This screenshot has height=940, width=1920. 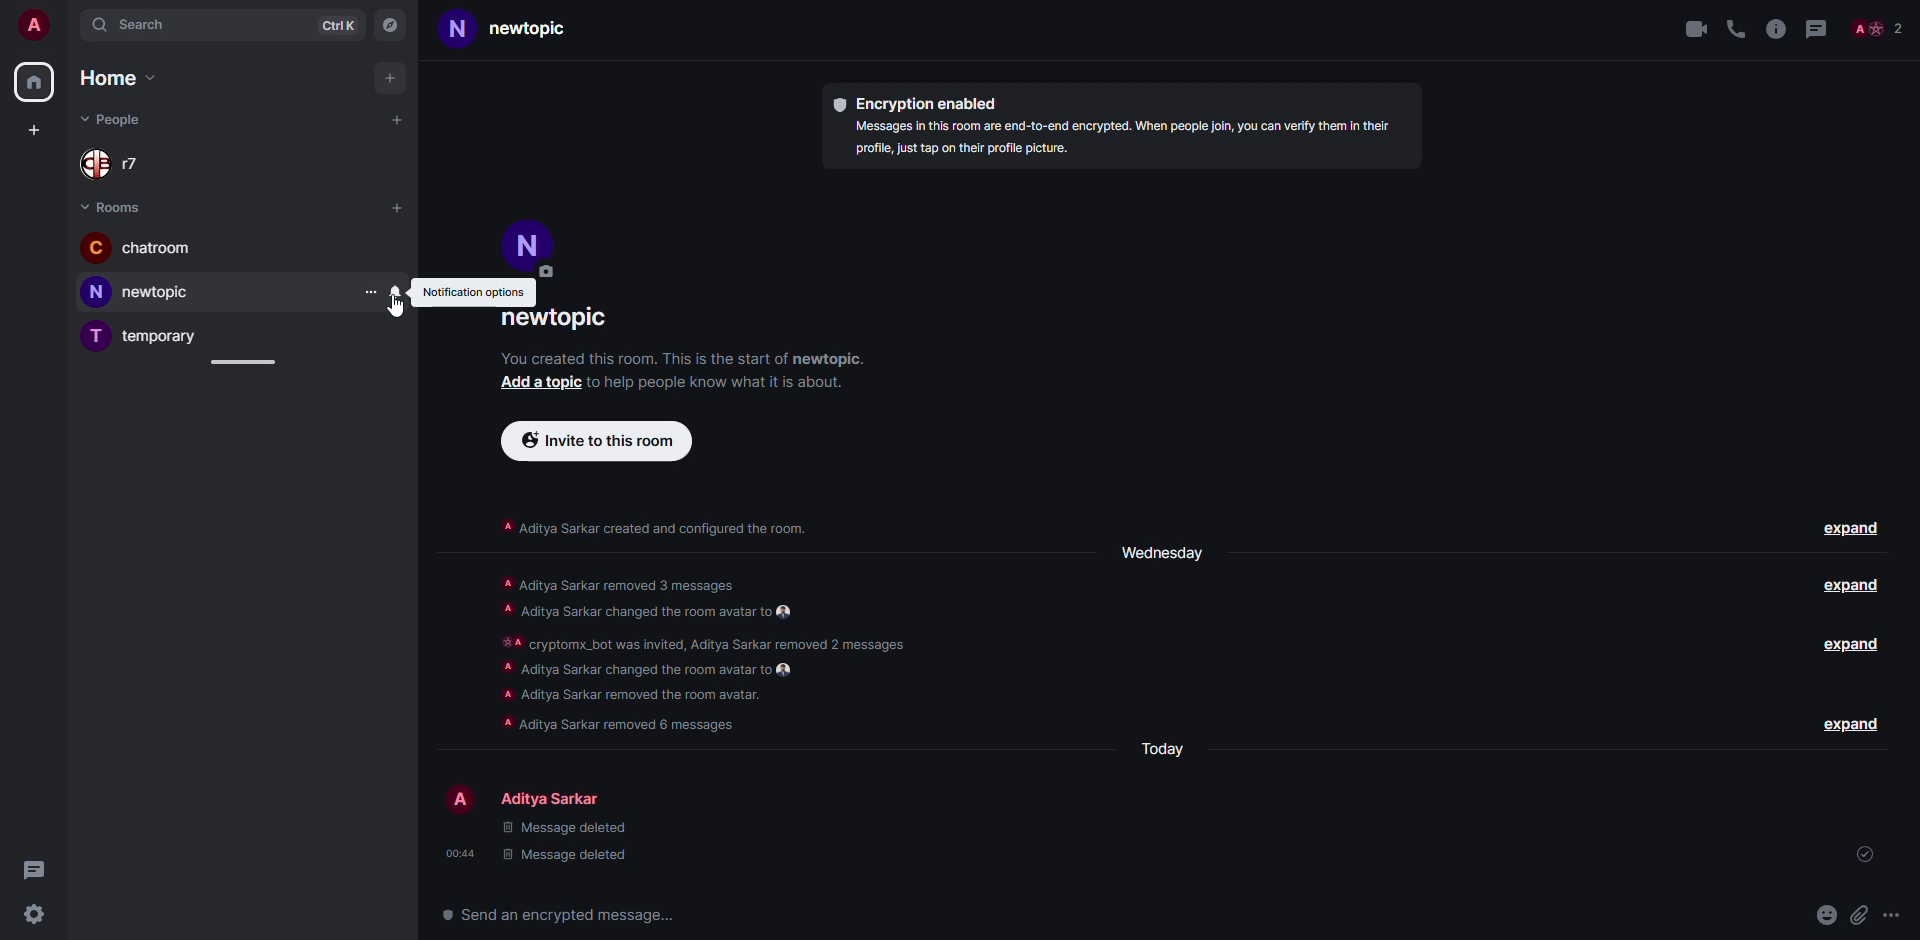 I want to click on add, so click(x=541, y=382).